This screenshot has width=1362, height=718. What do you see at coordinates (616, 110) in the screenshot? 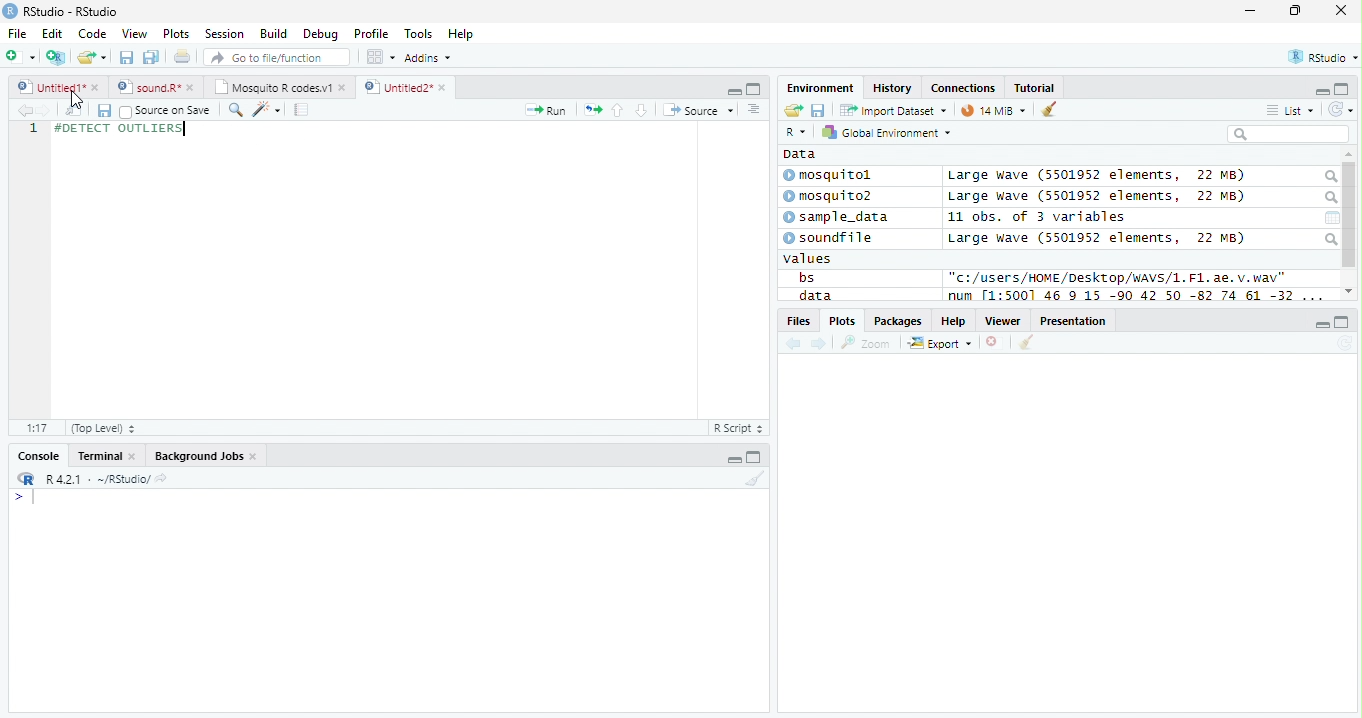
I see `Go to previous section` at bounding box center [616, 110].